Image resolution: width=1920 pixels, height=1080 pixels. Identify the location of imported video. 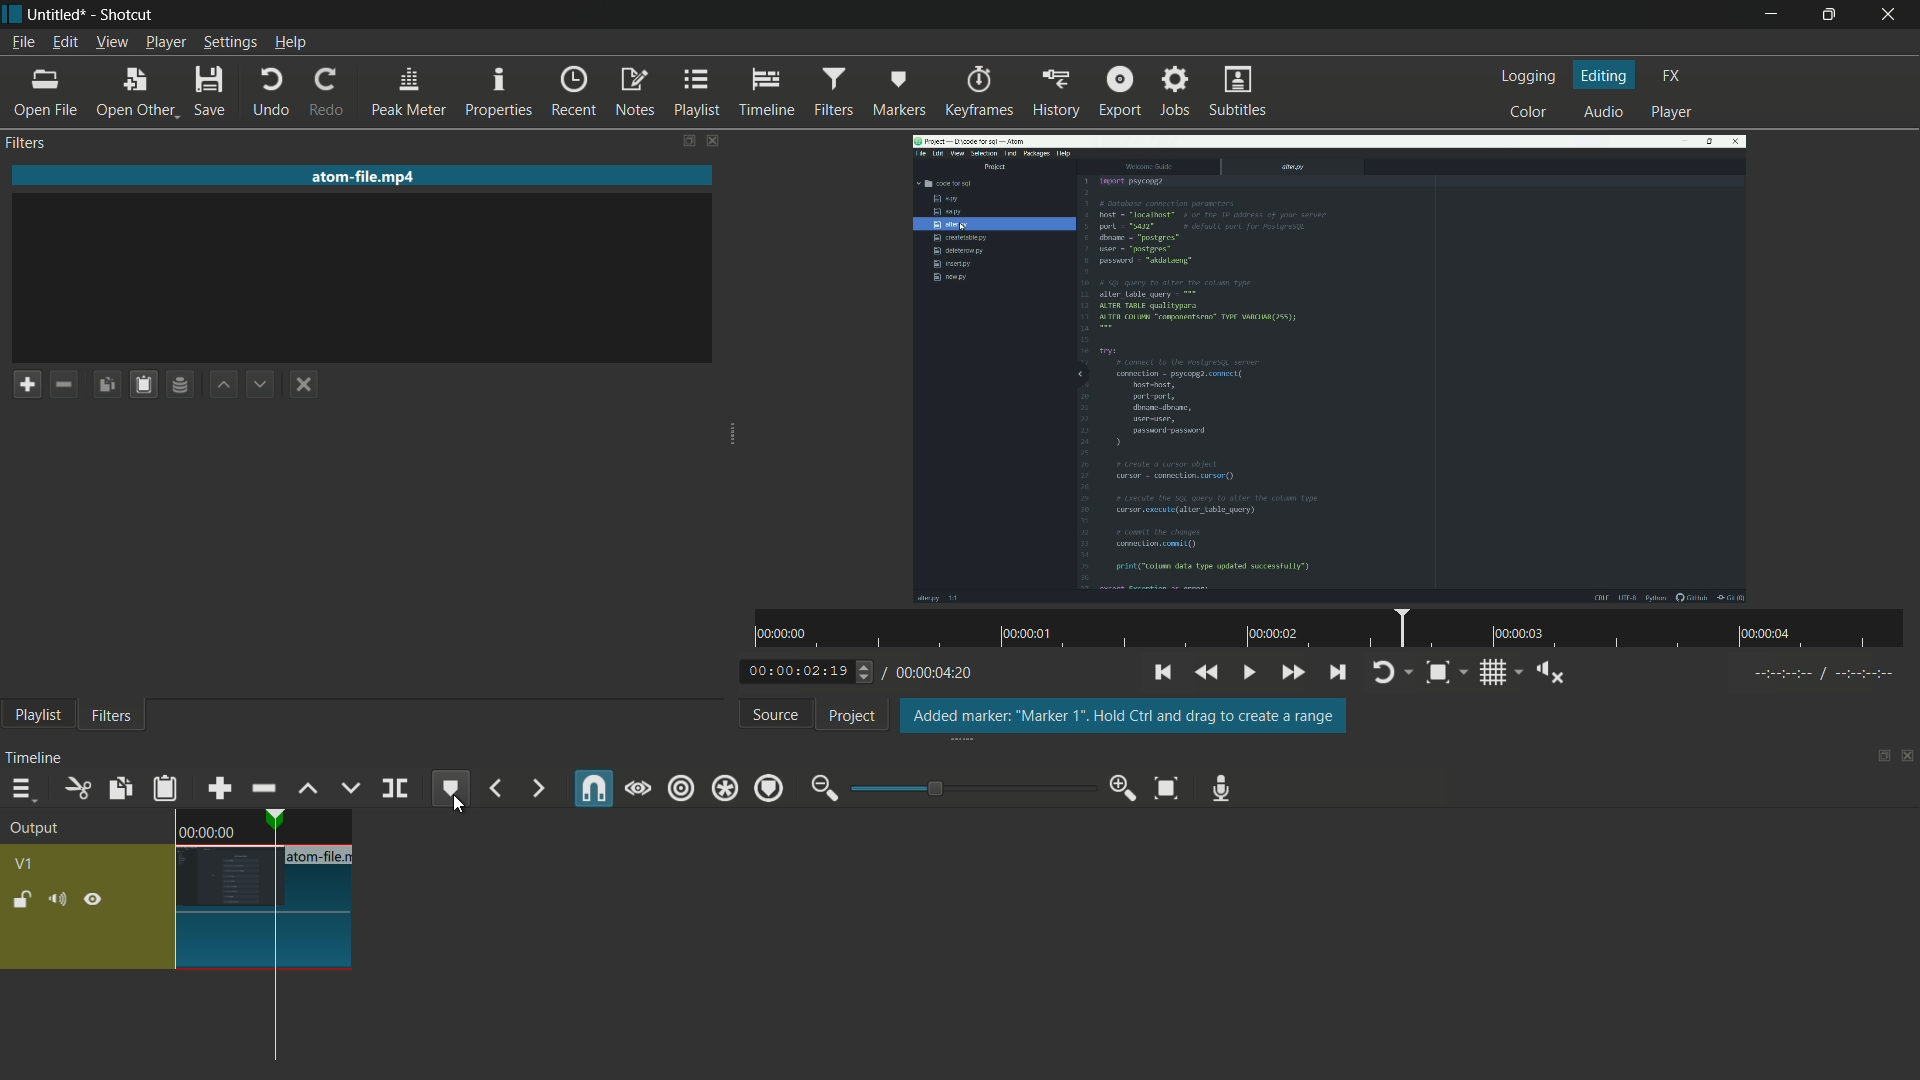
(1330, 369).